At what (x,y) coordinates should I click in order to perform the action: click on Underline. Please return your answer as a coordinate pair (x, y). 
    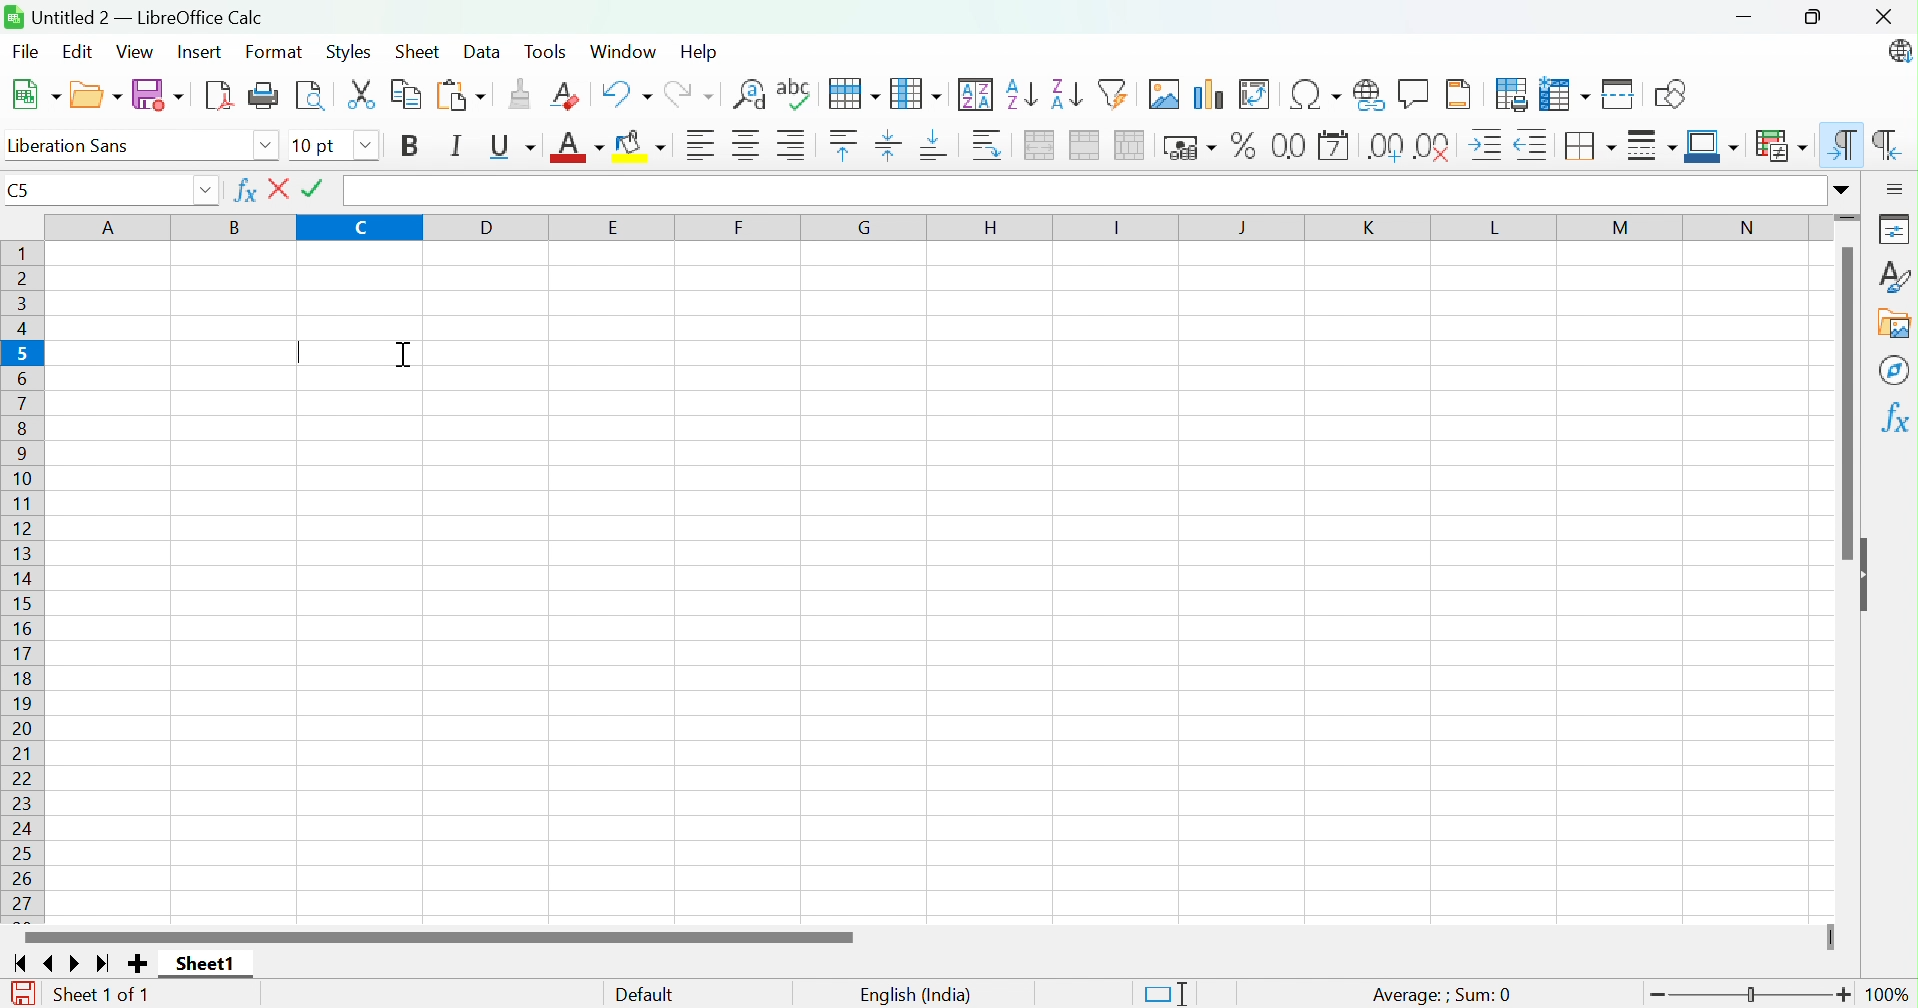
    Looking at the image, I should click on (516, 148).